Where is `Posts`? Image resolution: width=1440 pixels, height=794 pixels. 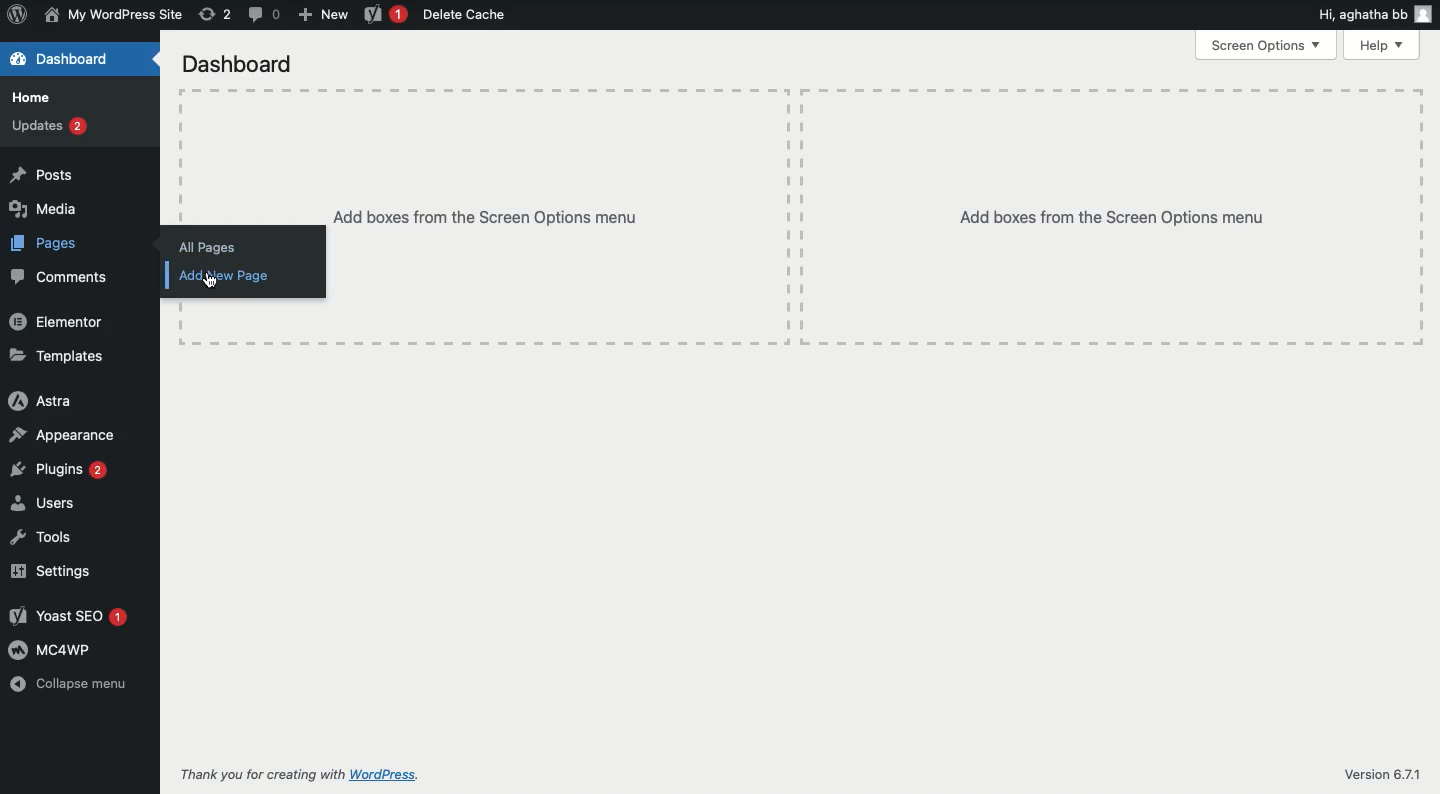
Posts is located at coordinates (43, 174).